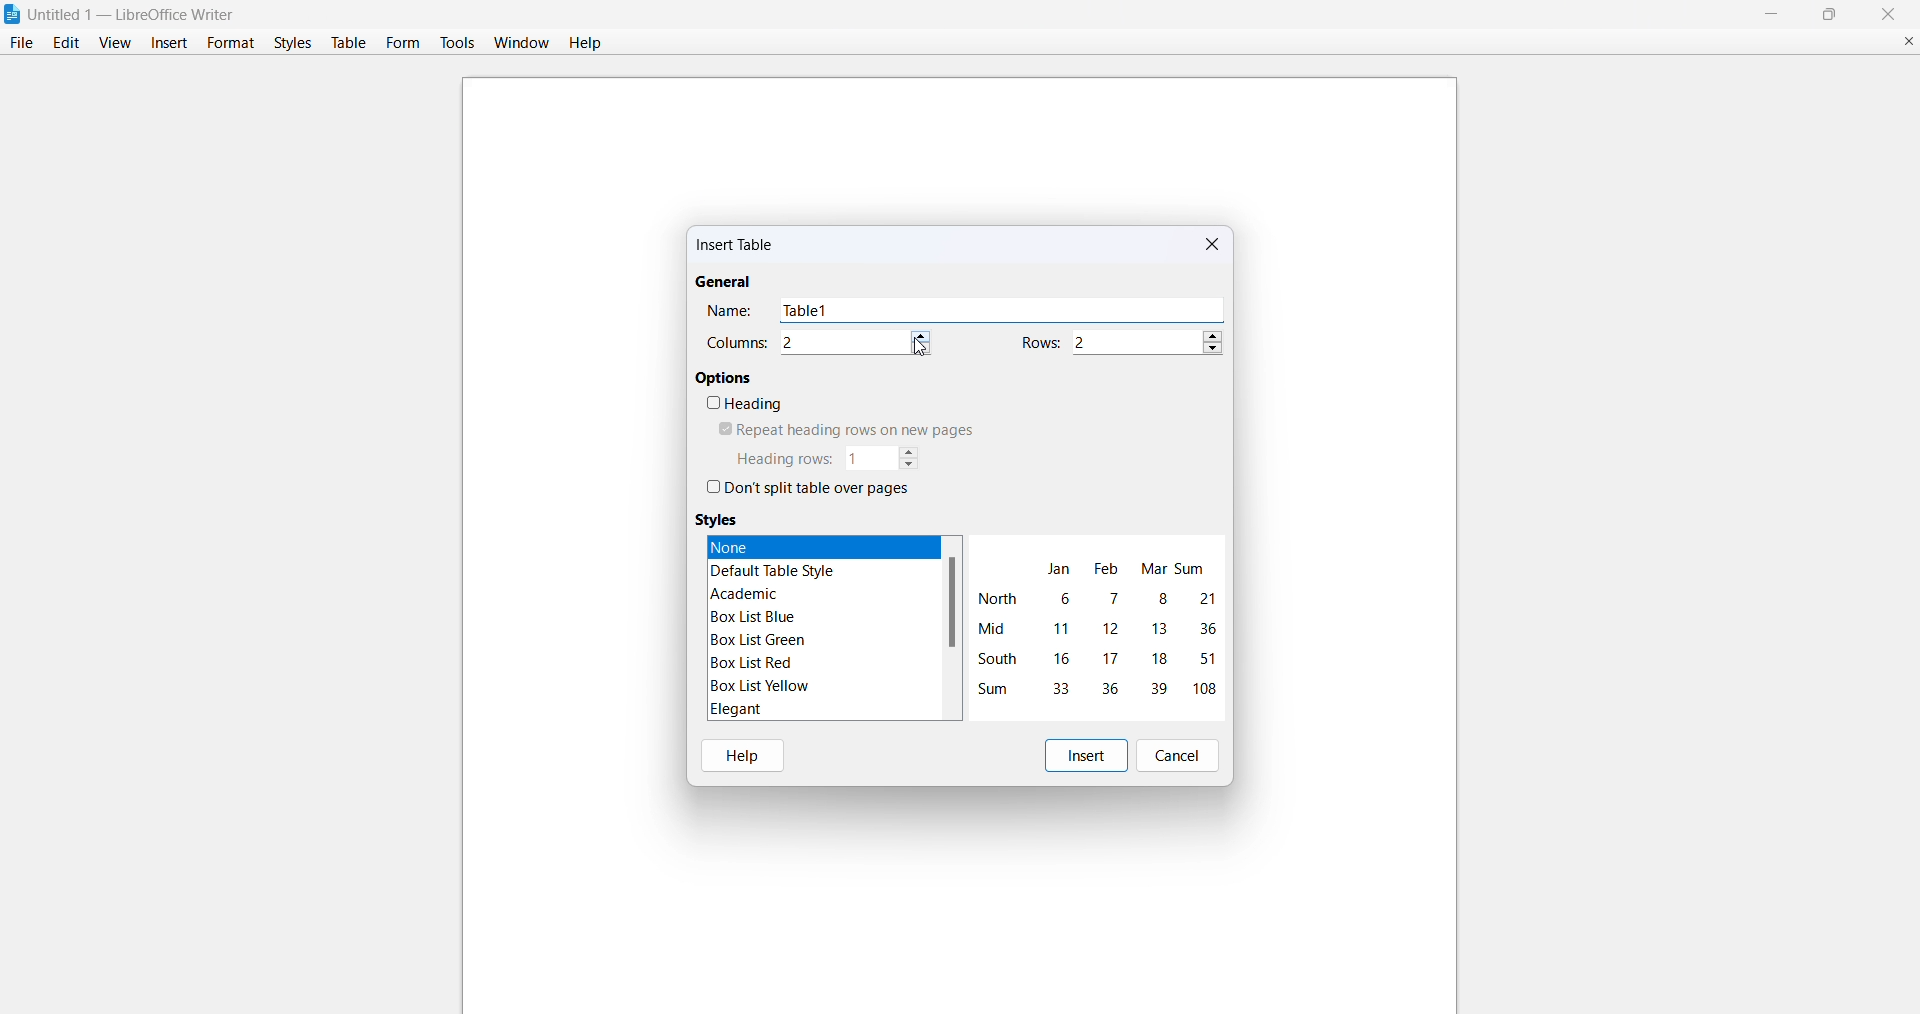 This screenshot has width=1920, height=1014. What do you see at coordinates (1832, 14) in the screenshot?
I see `maximize` at bounding box center [1832, 14].